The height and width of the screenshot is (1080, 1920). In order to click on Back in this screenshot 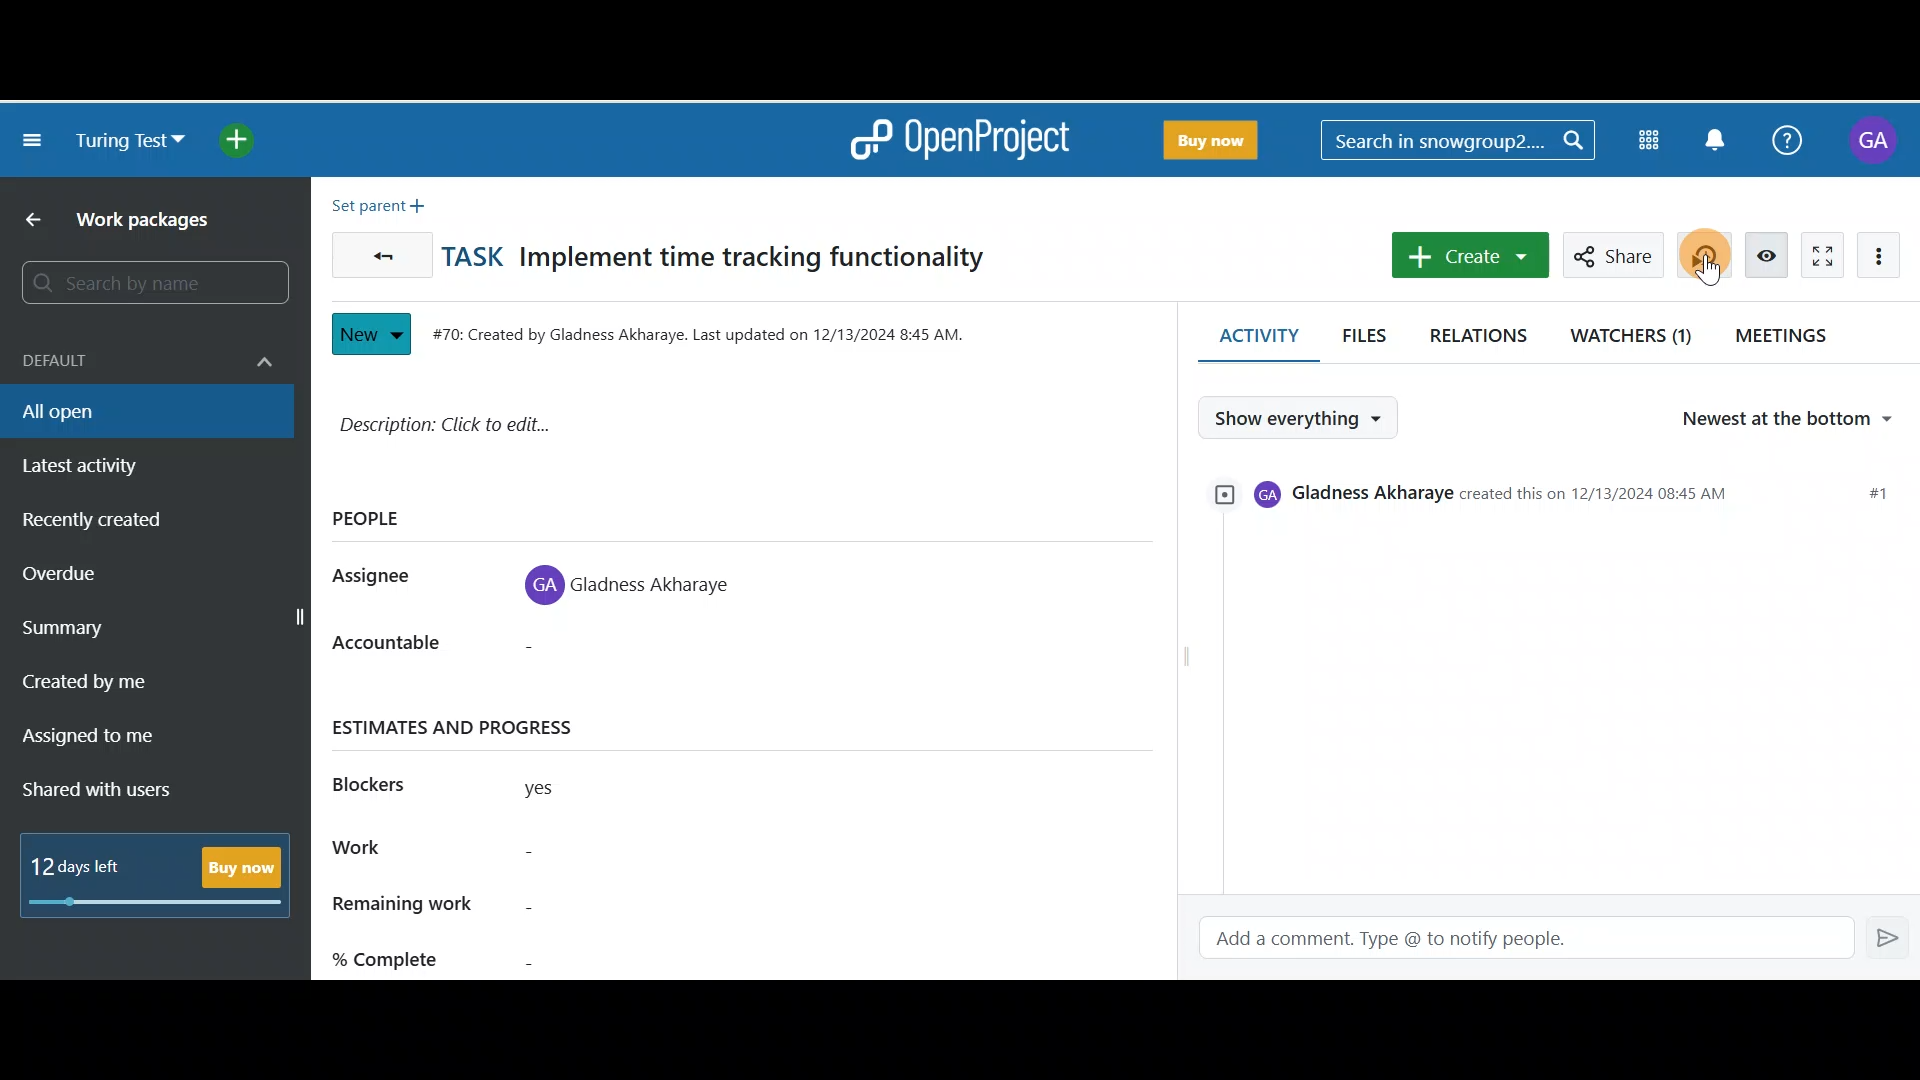, I will do `click(377, 250)`.